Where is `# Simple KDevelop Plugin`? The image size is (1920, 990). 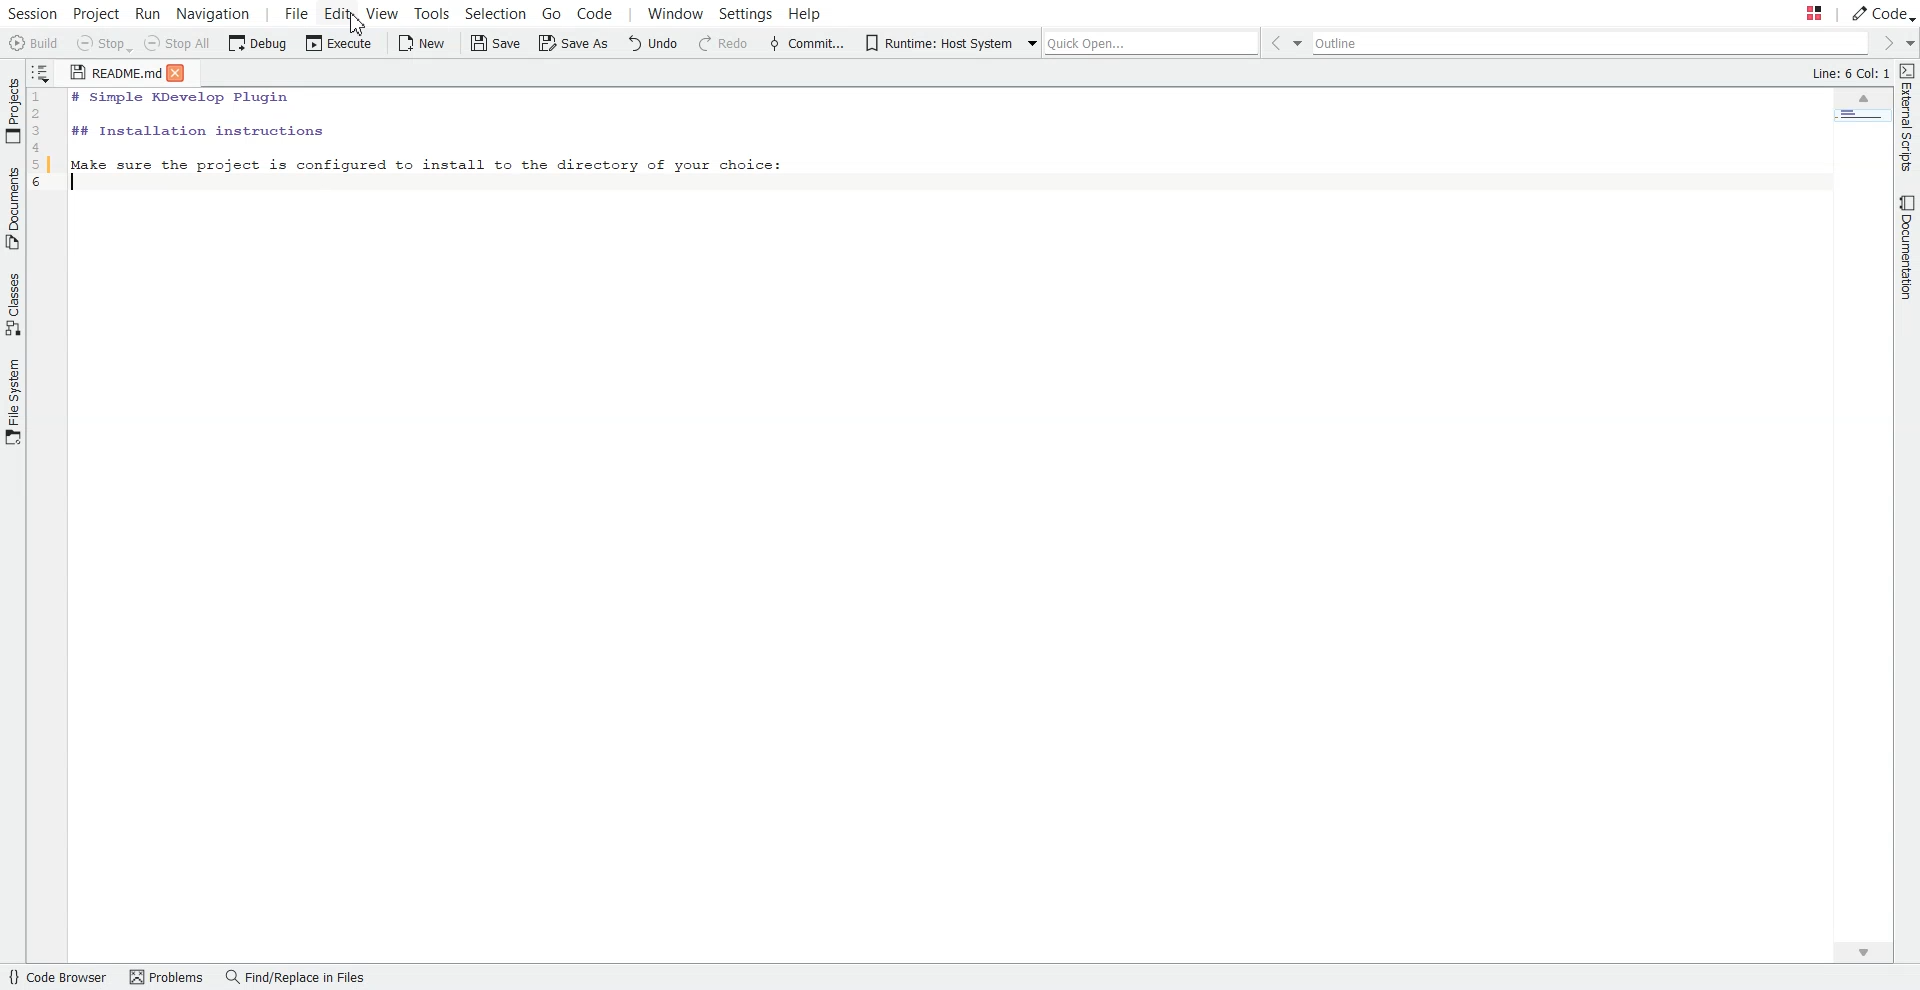
# Simple KDevelop Plugin is located at coordinates (182, 99).